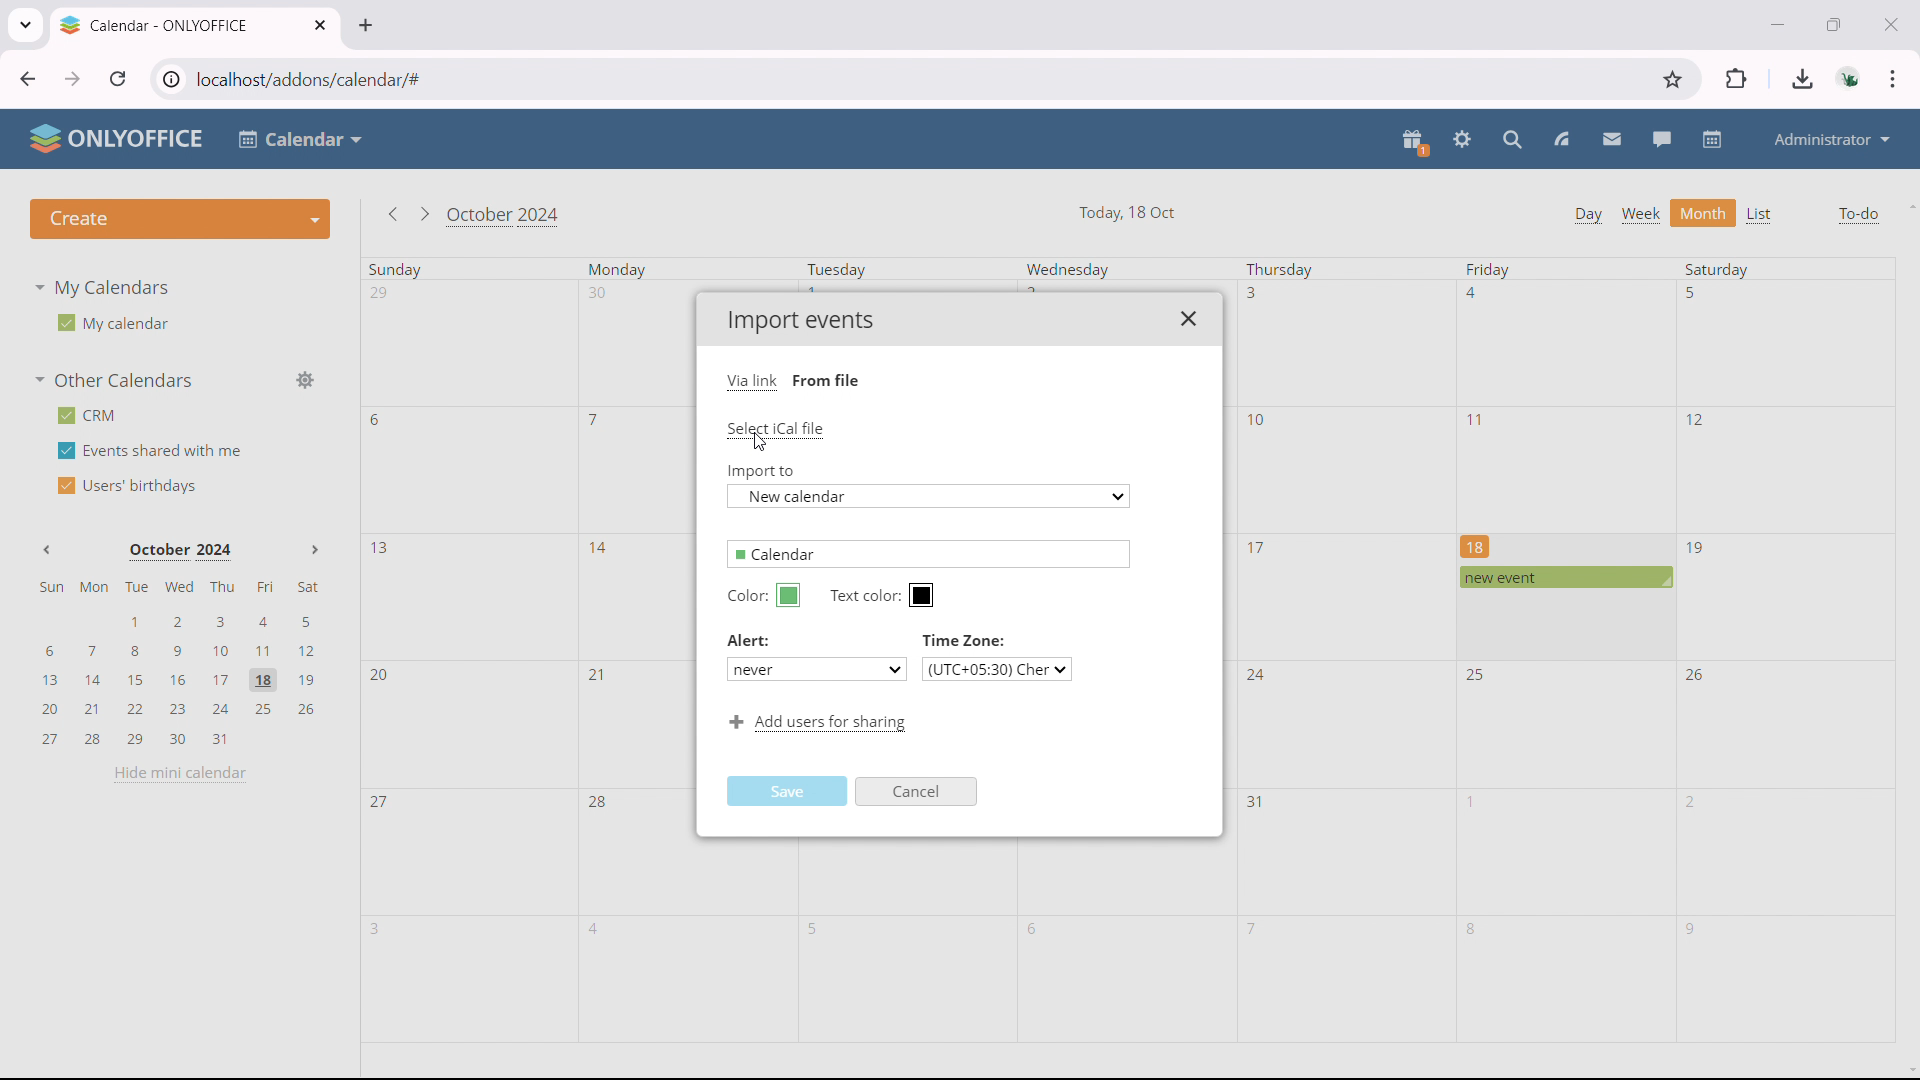 Image resolution: width=1920 pixels, height=1080 pixels. Describe the element at coordinates (997, 669) in the screenshot. I see `(UTC+05:30) Cher` at that location.